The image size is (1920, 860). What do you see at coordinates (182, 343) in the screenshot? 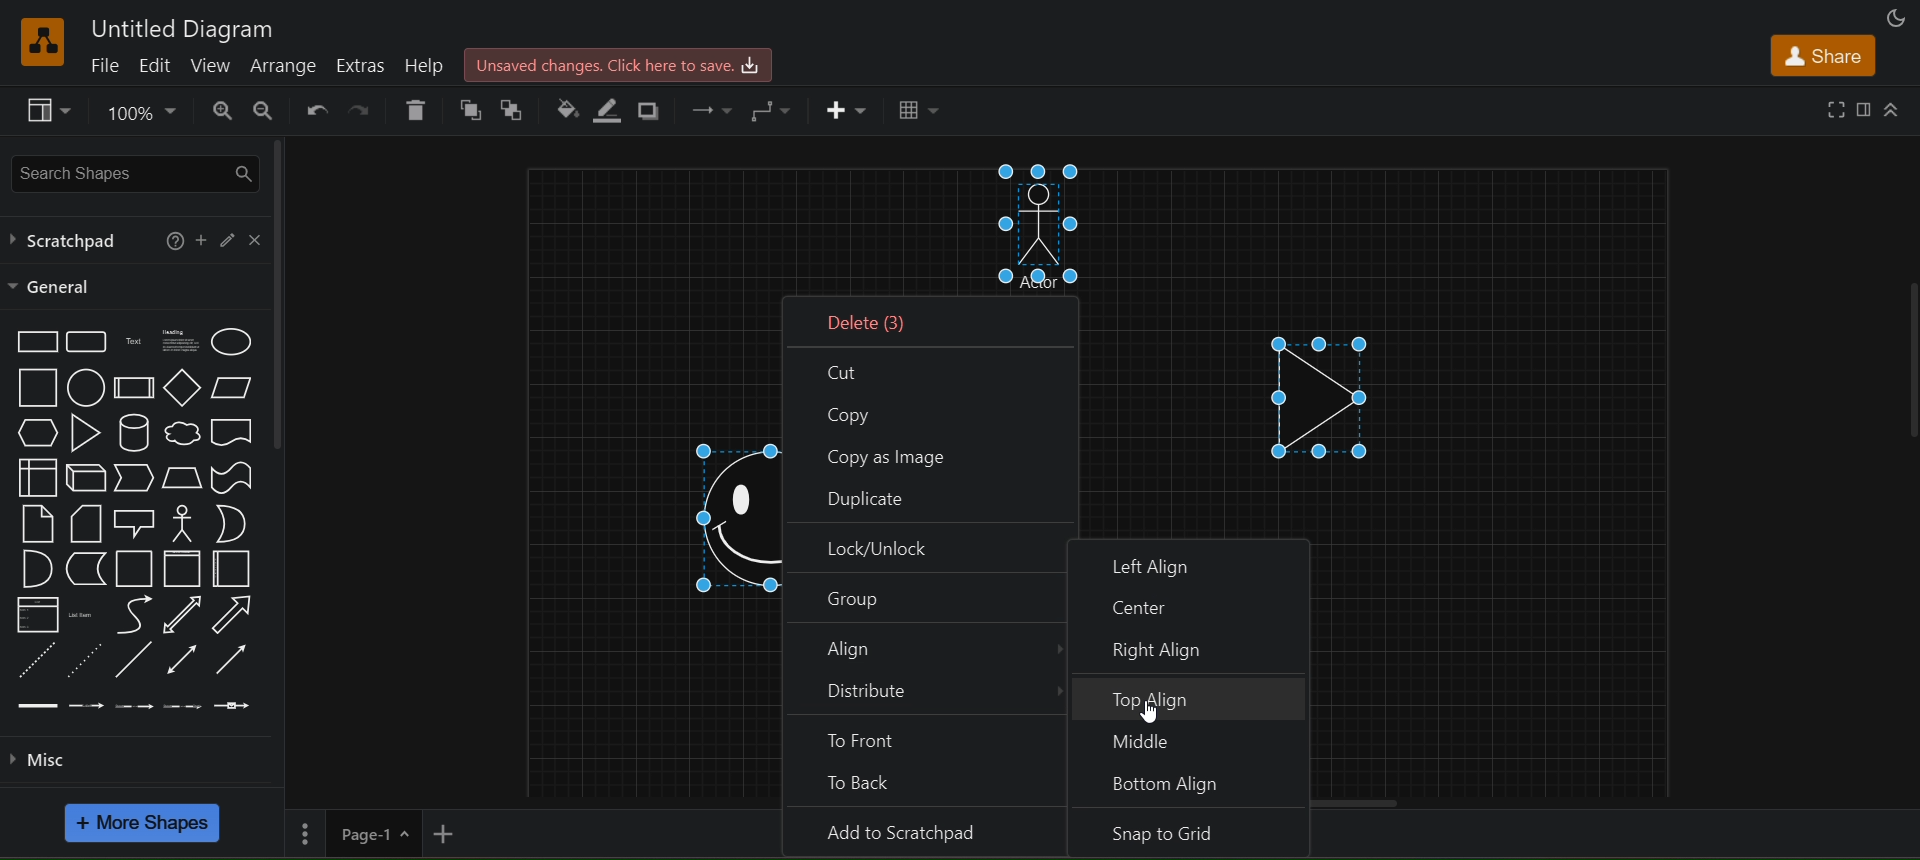
I see `heading` at bounding box center [182, 343].